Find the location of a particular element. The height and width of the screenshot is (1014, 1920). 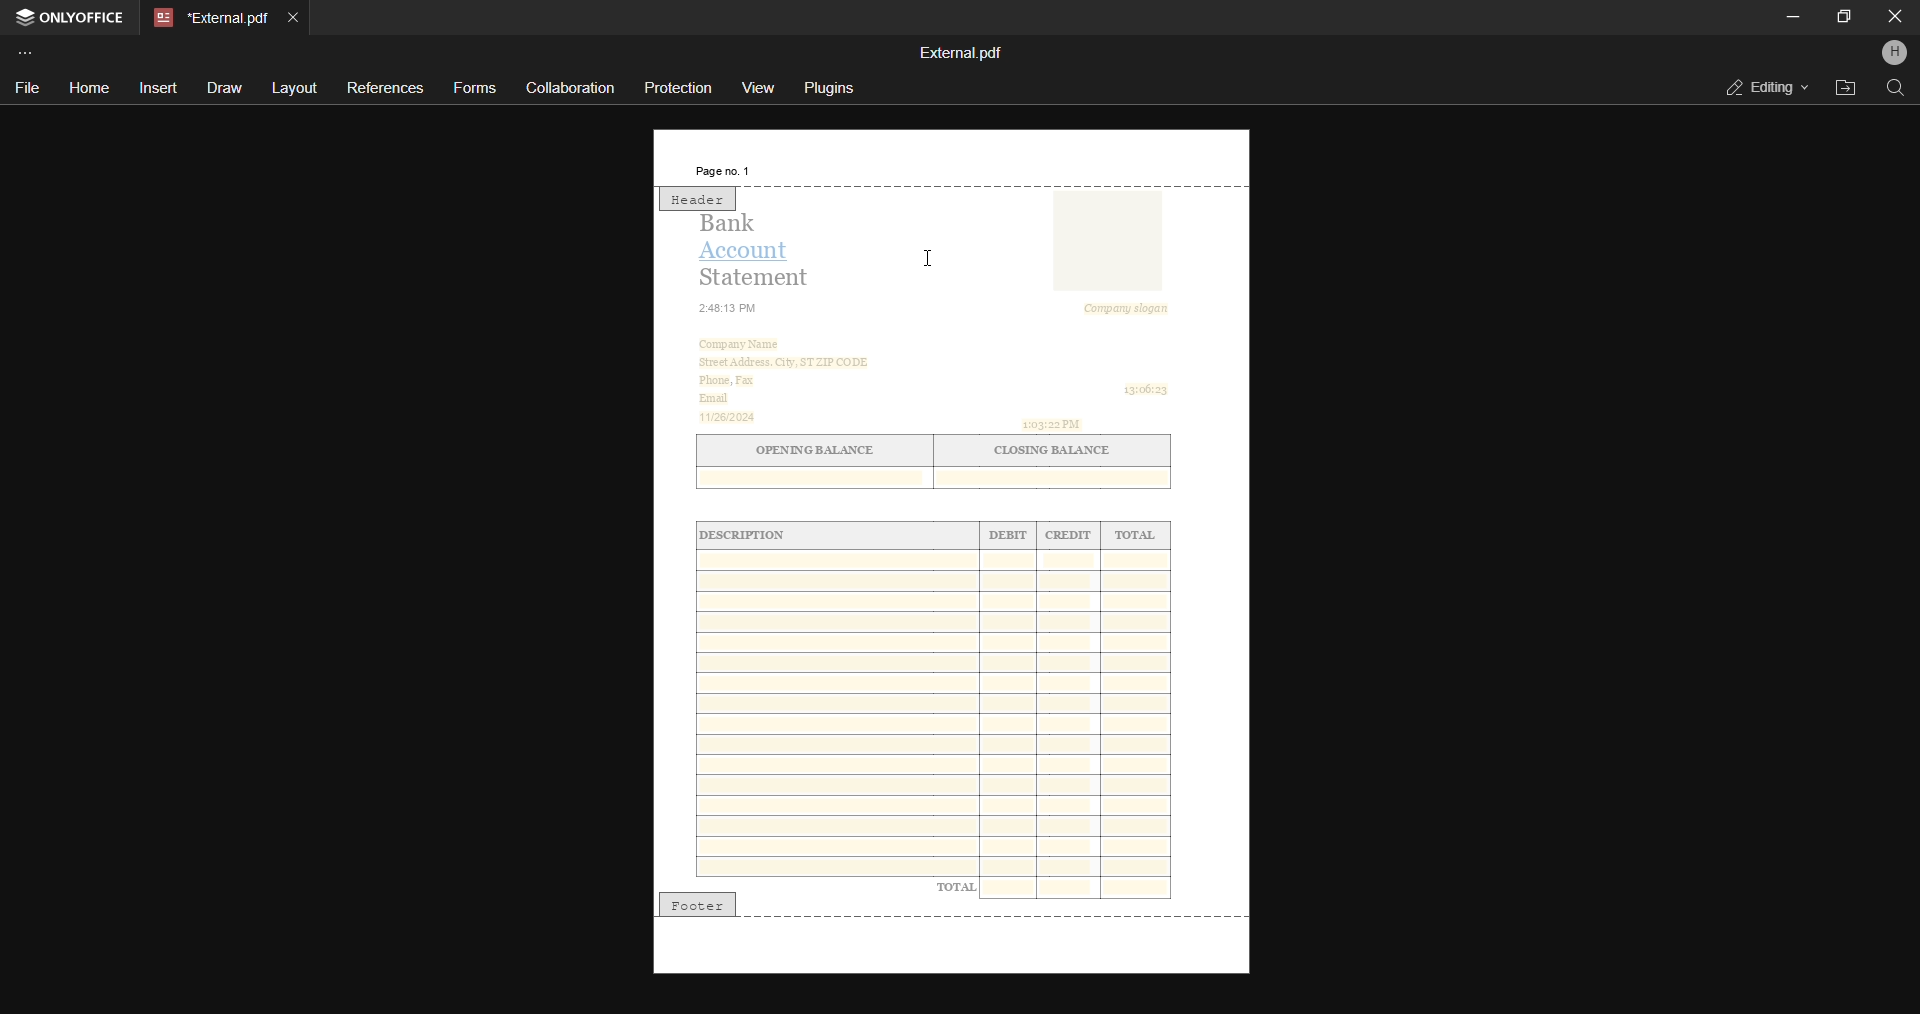

open file location is located at coordinates (1843, 87).